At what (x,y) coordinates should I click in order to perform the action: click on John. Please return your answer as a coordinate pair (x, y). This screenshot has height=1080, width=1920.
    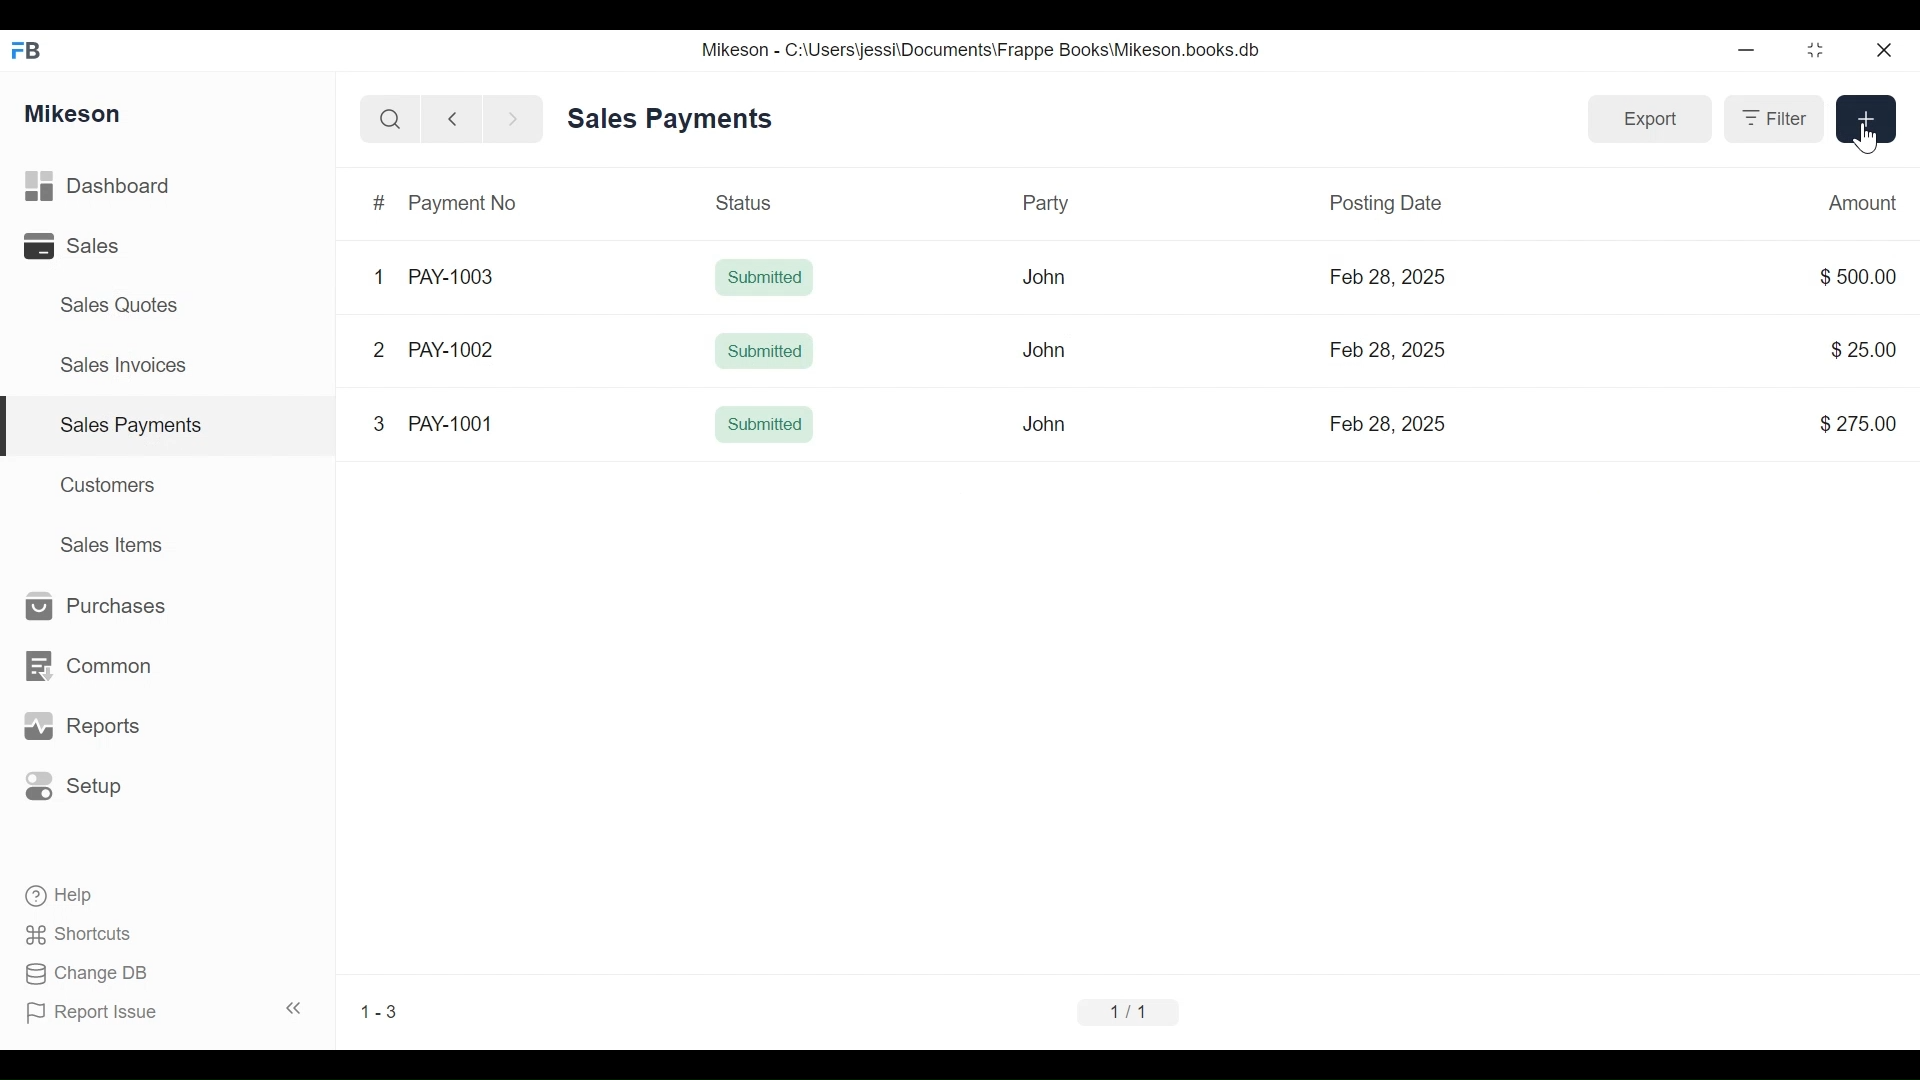
    Looking at the image, I should click on (1045, 423).